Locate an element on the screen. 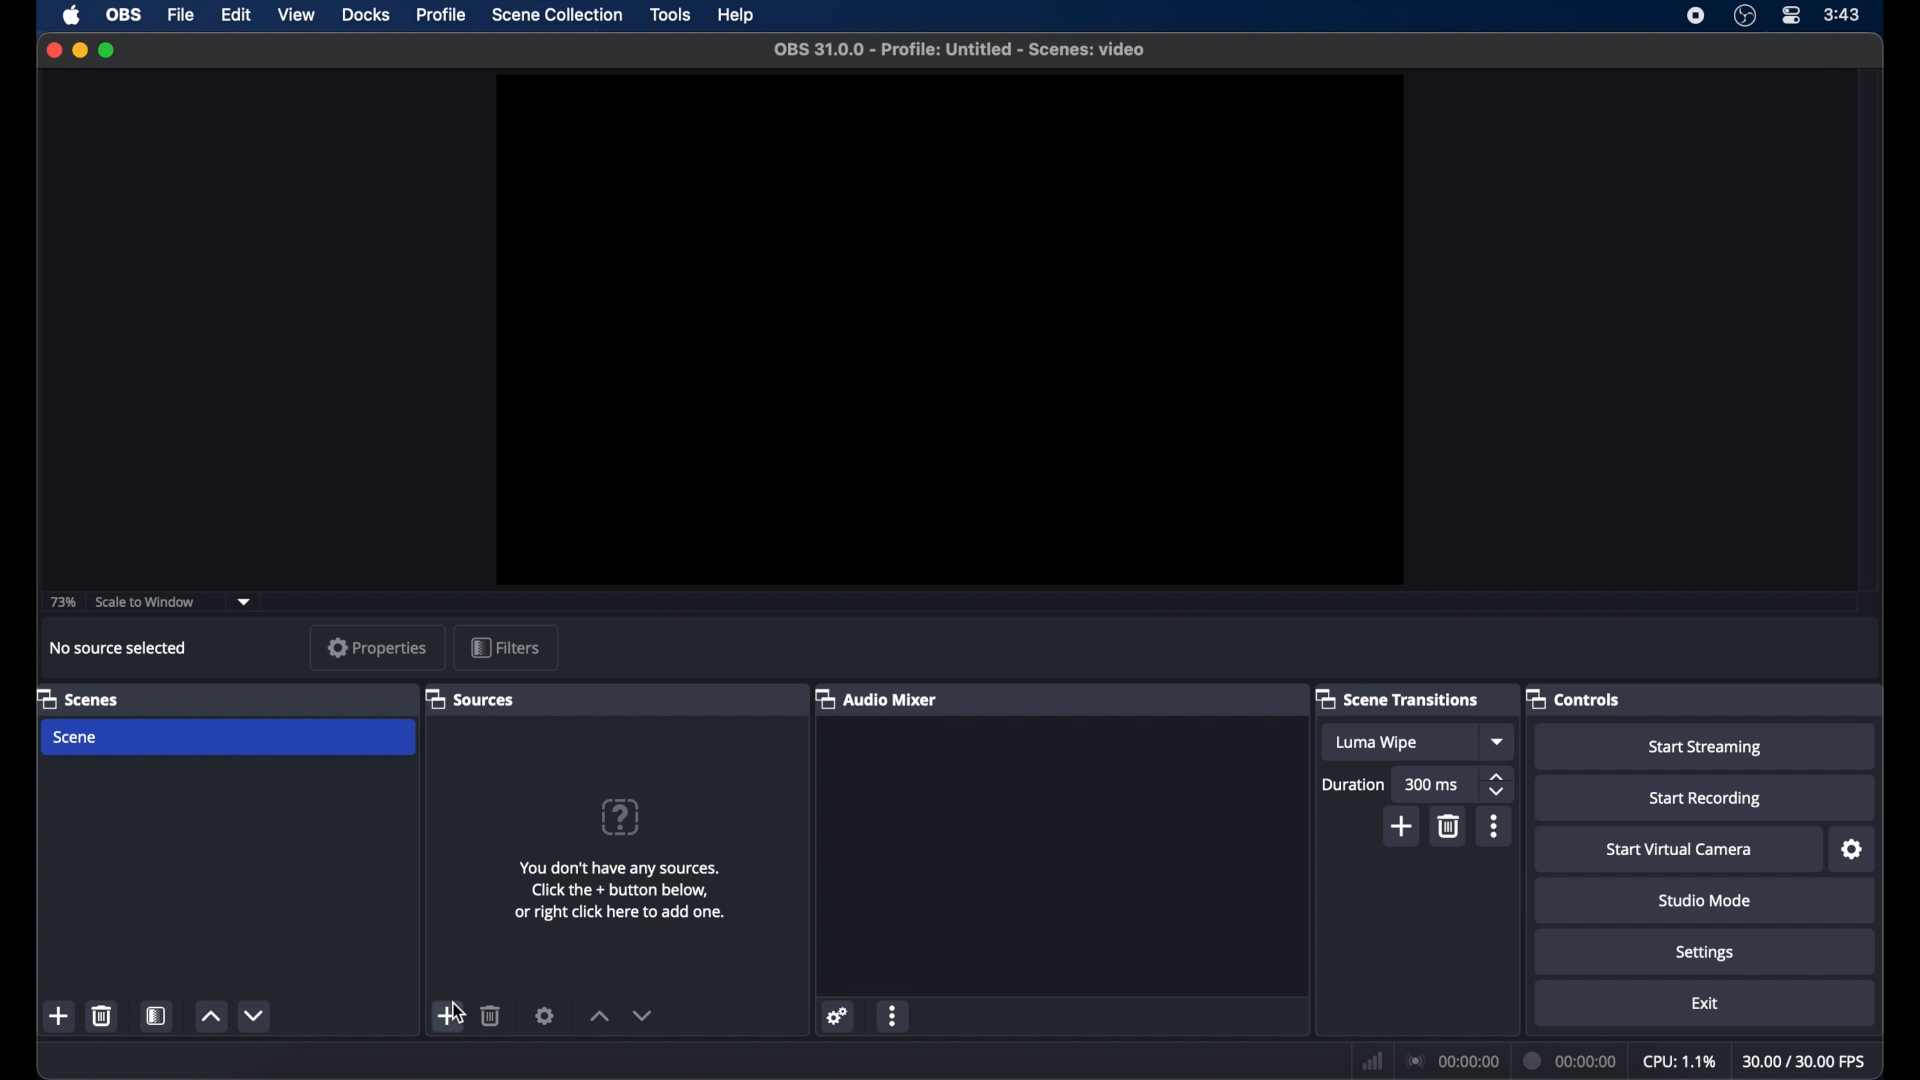  scene collection is located at coordinates (557, 15).